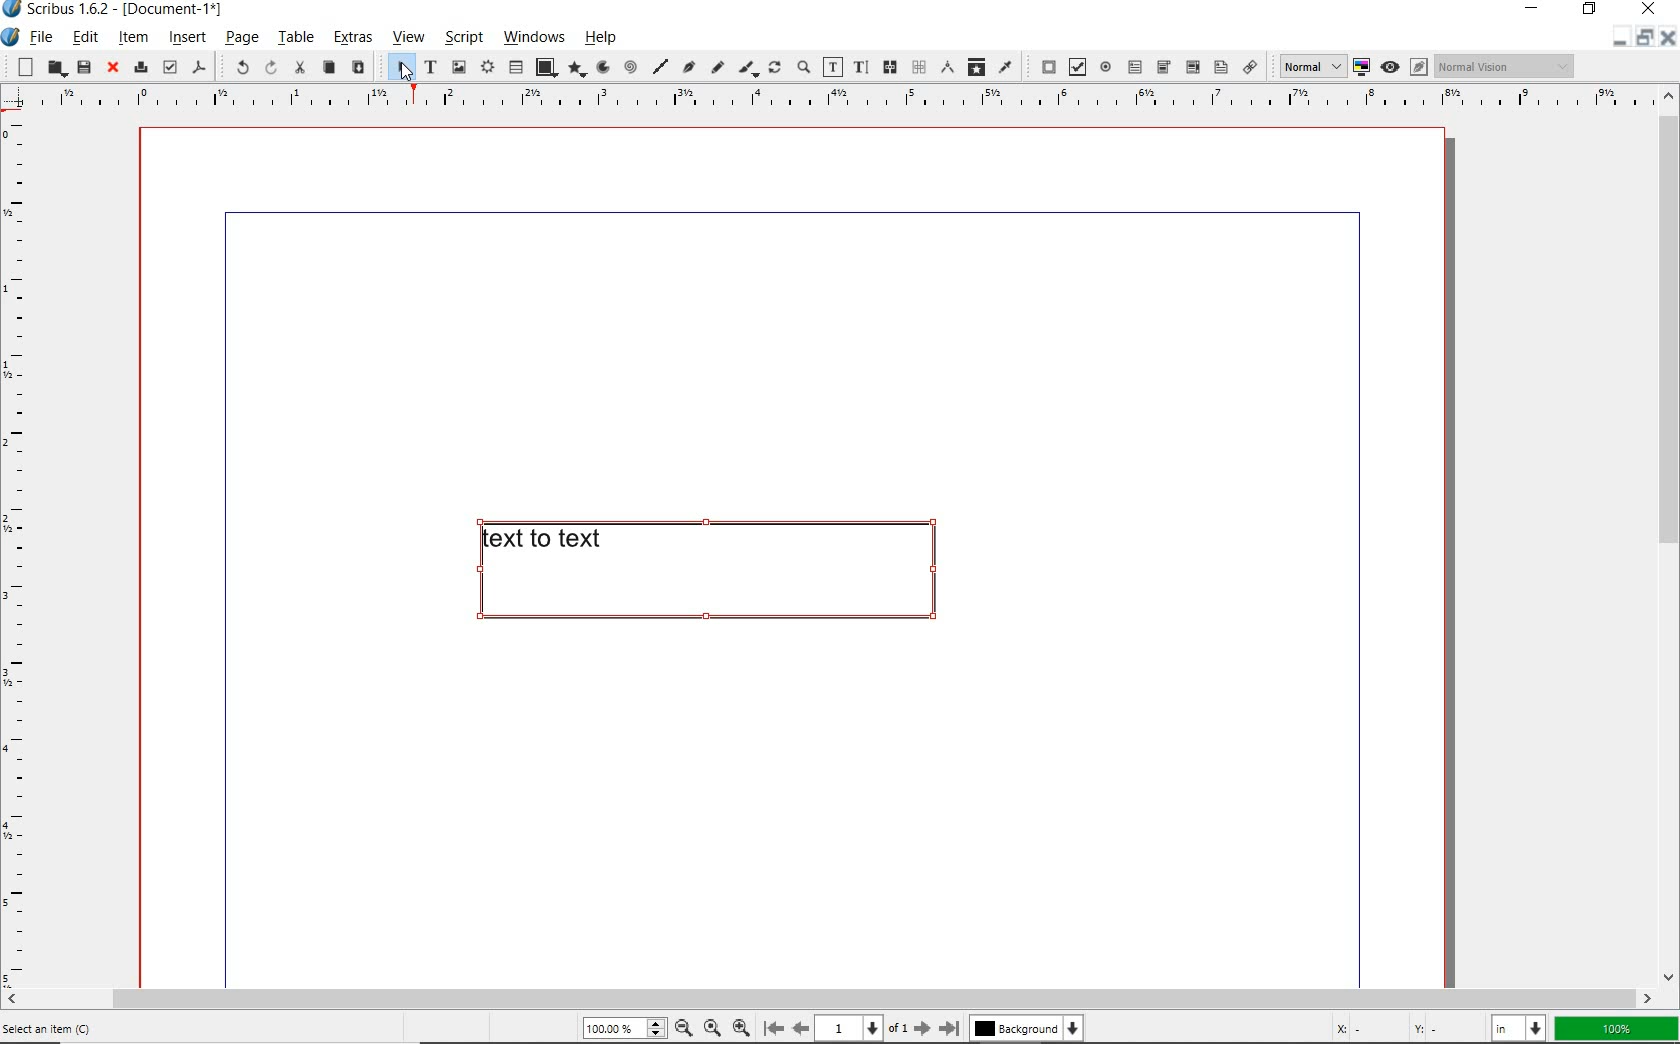 This screenshot has width=1680, height=1044. I want to click on minimize, so click(1536, 10).